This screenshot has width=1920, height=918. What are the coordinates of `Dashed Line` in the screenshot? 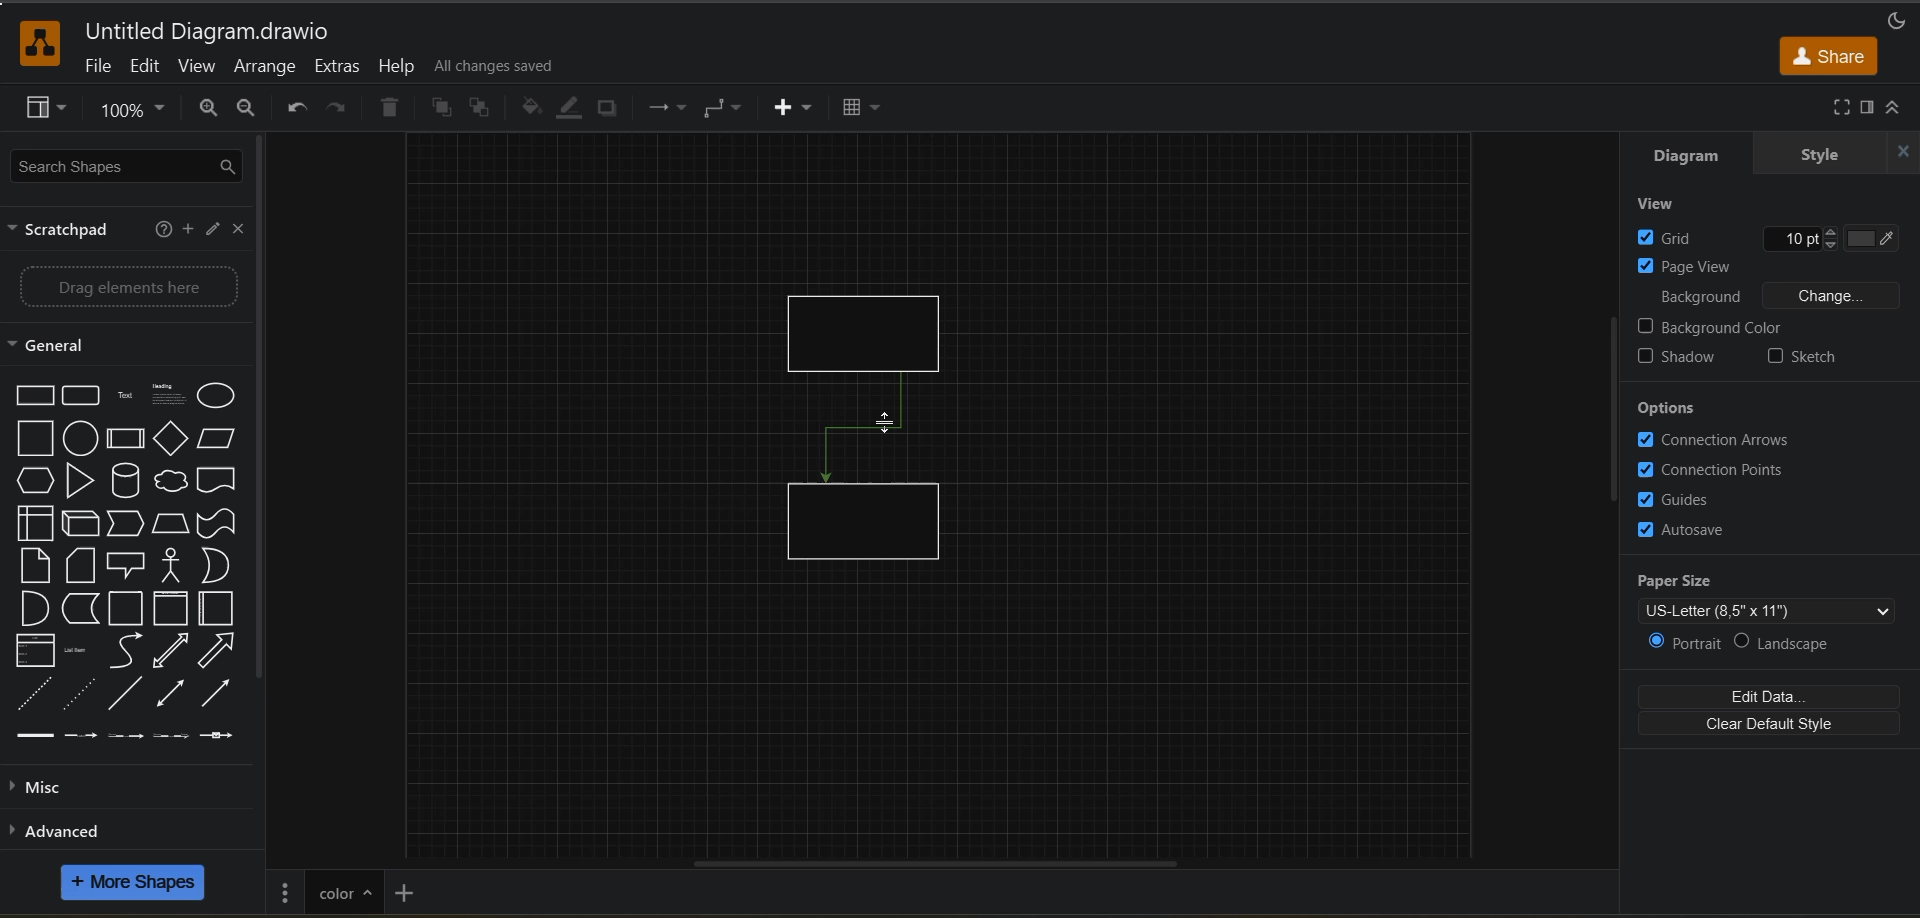 It's located at (30, 694).